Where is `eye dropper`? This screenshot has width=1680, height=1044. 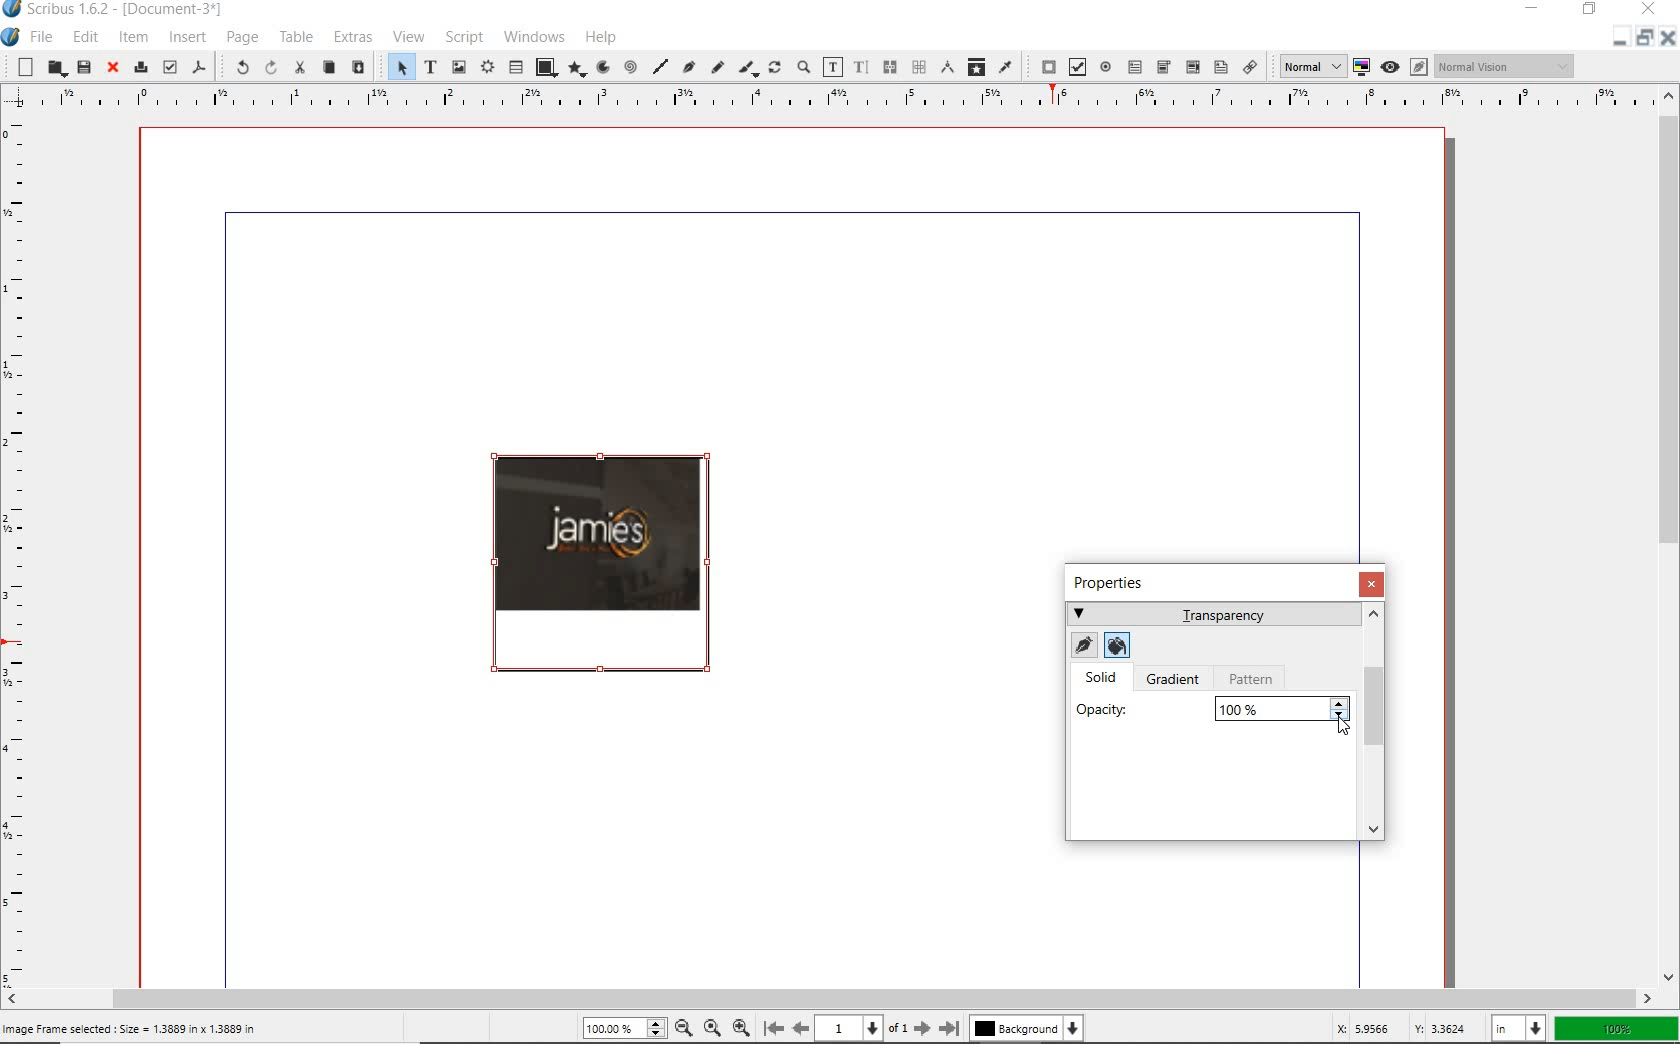 eye dropper is located at coordinates (1007, 67).